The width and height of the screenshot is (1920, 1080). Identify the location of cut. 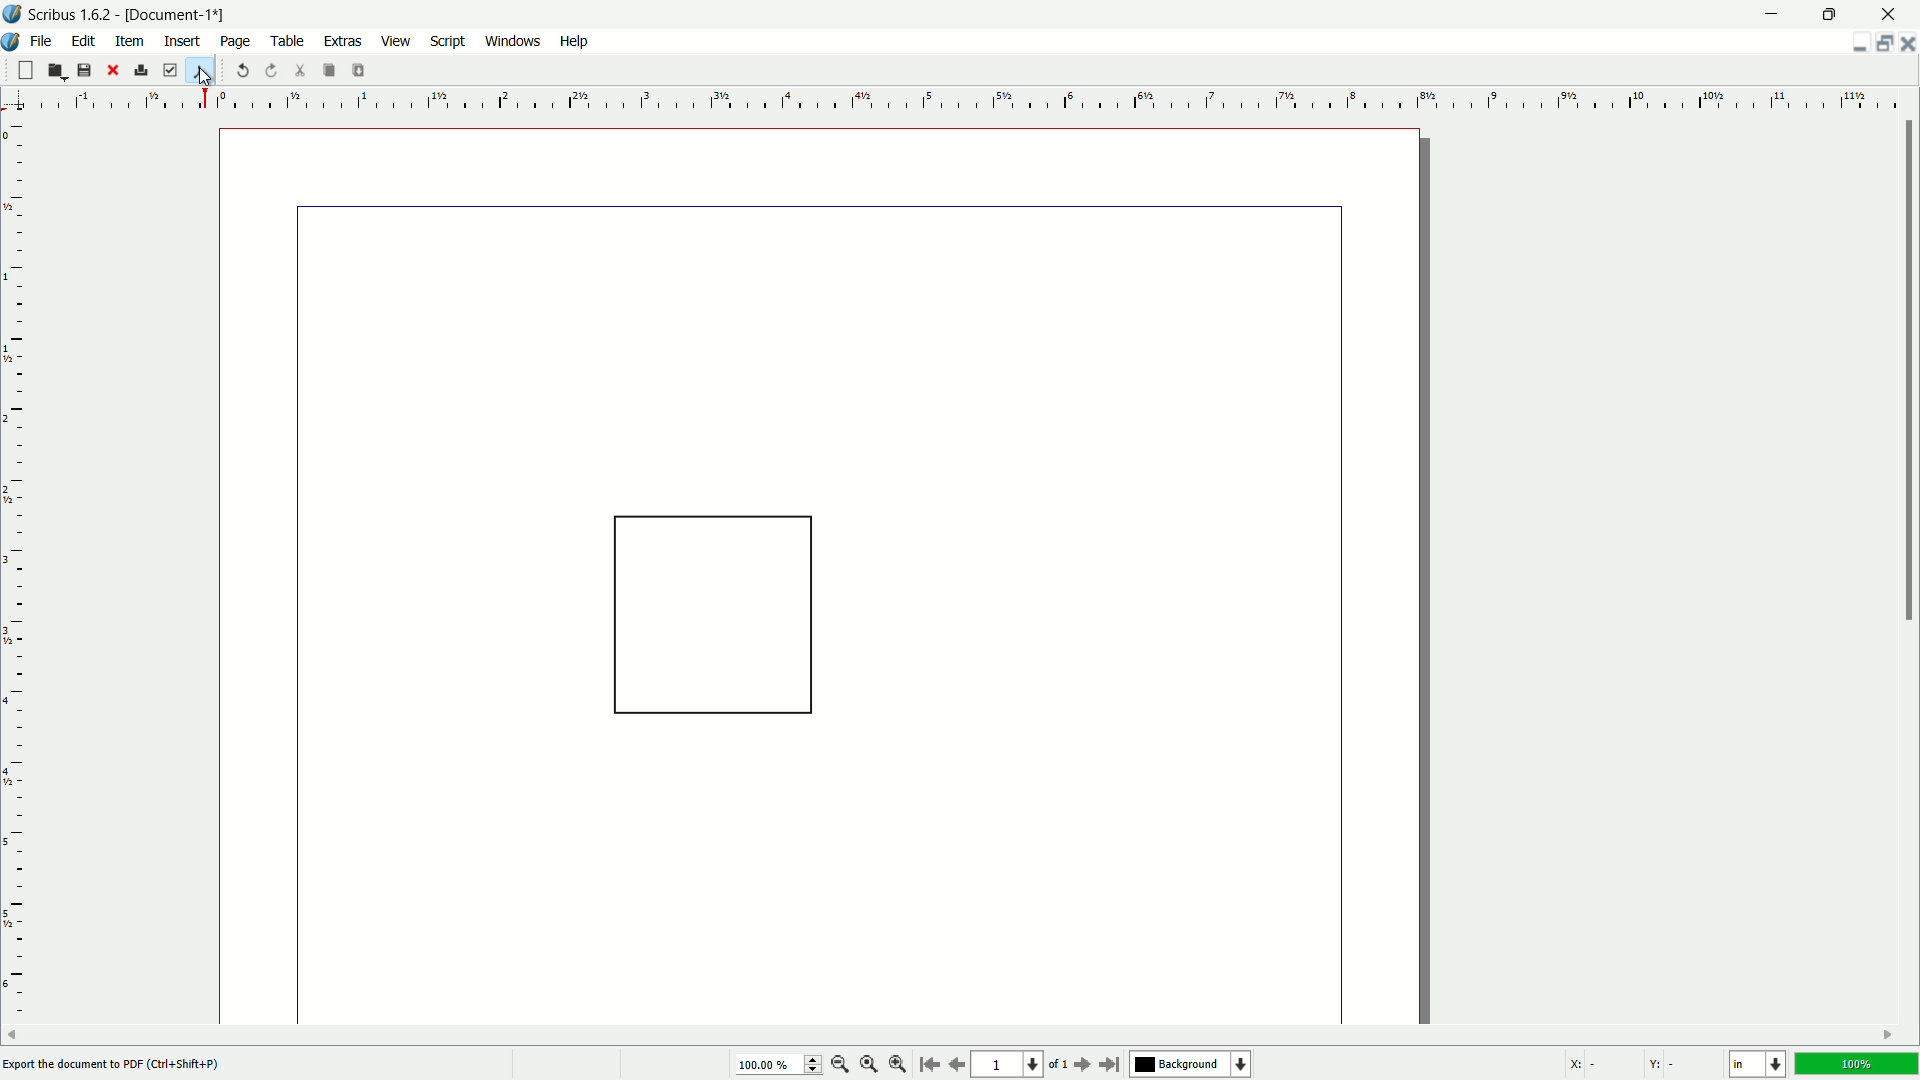
(297, 70).